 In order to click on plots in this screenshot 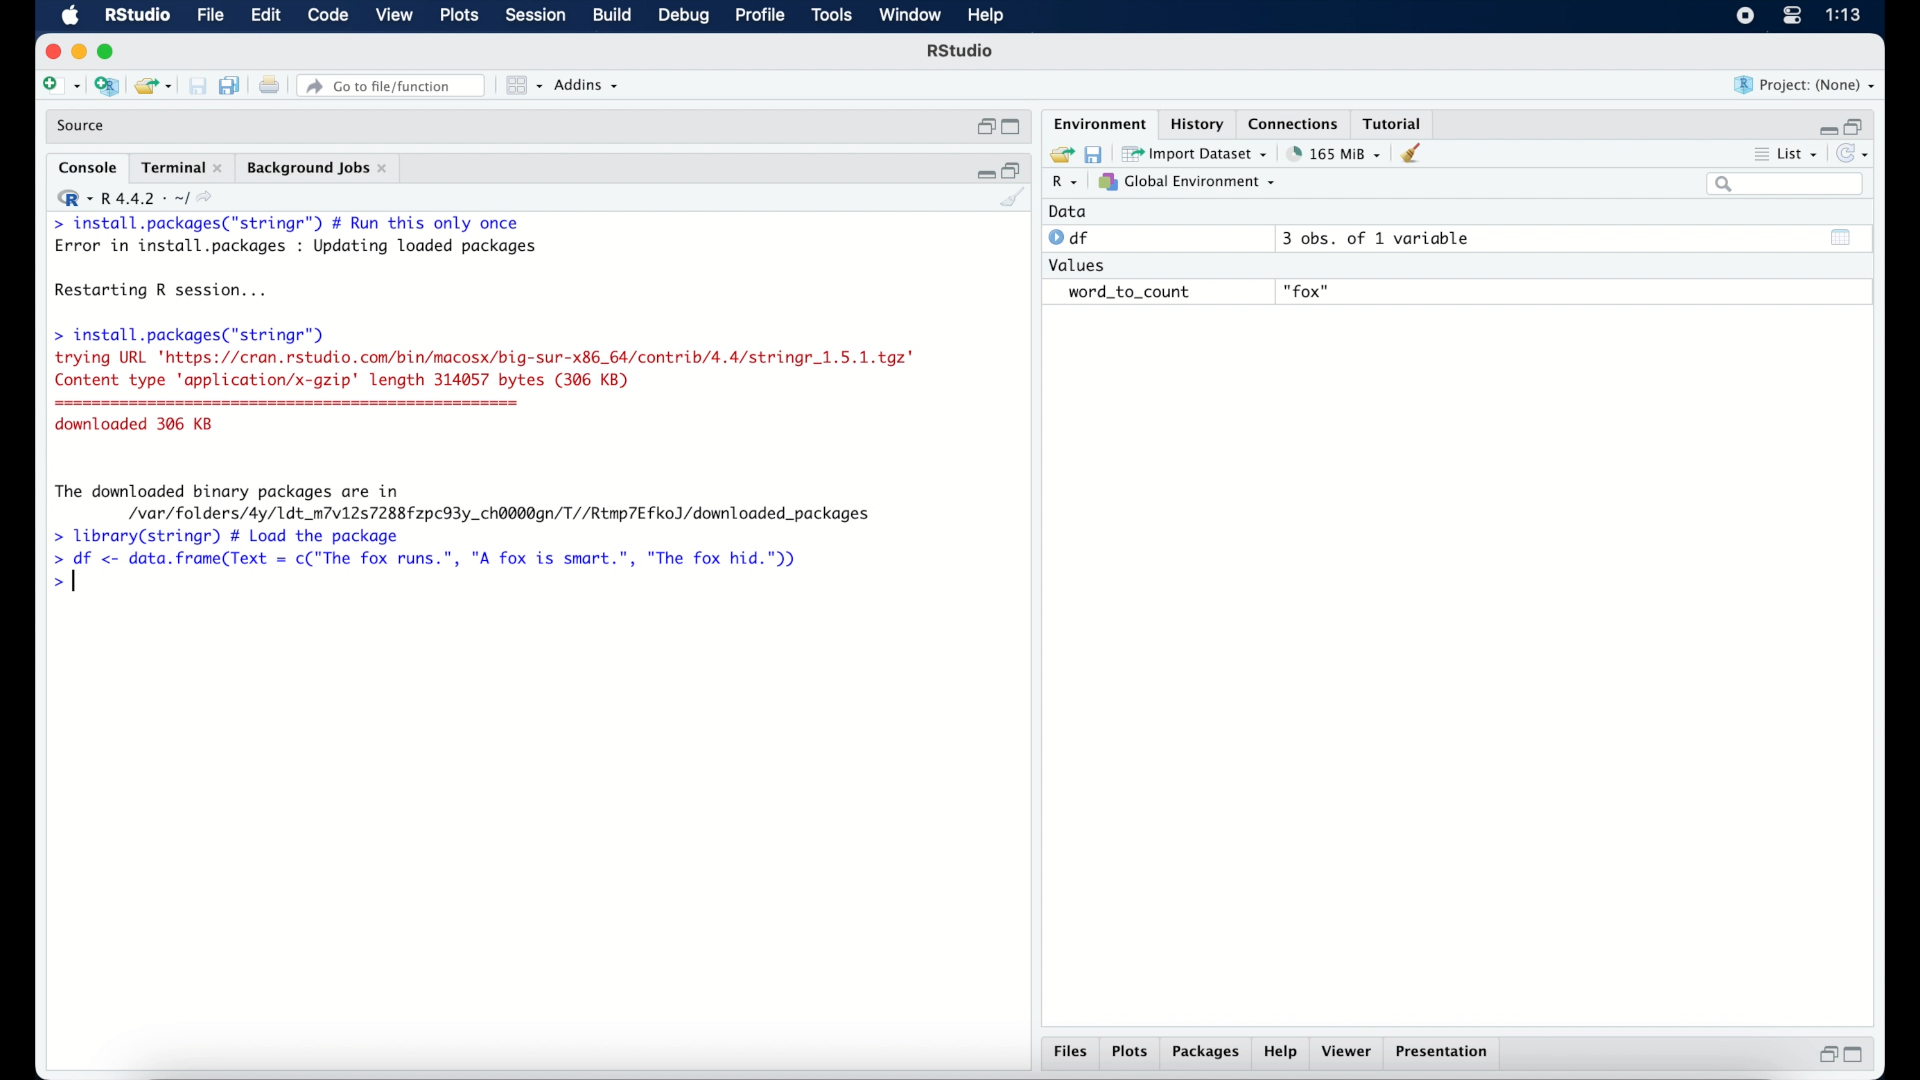, I will do `click(461, 16)`.